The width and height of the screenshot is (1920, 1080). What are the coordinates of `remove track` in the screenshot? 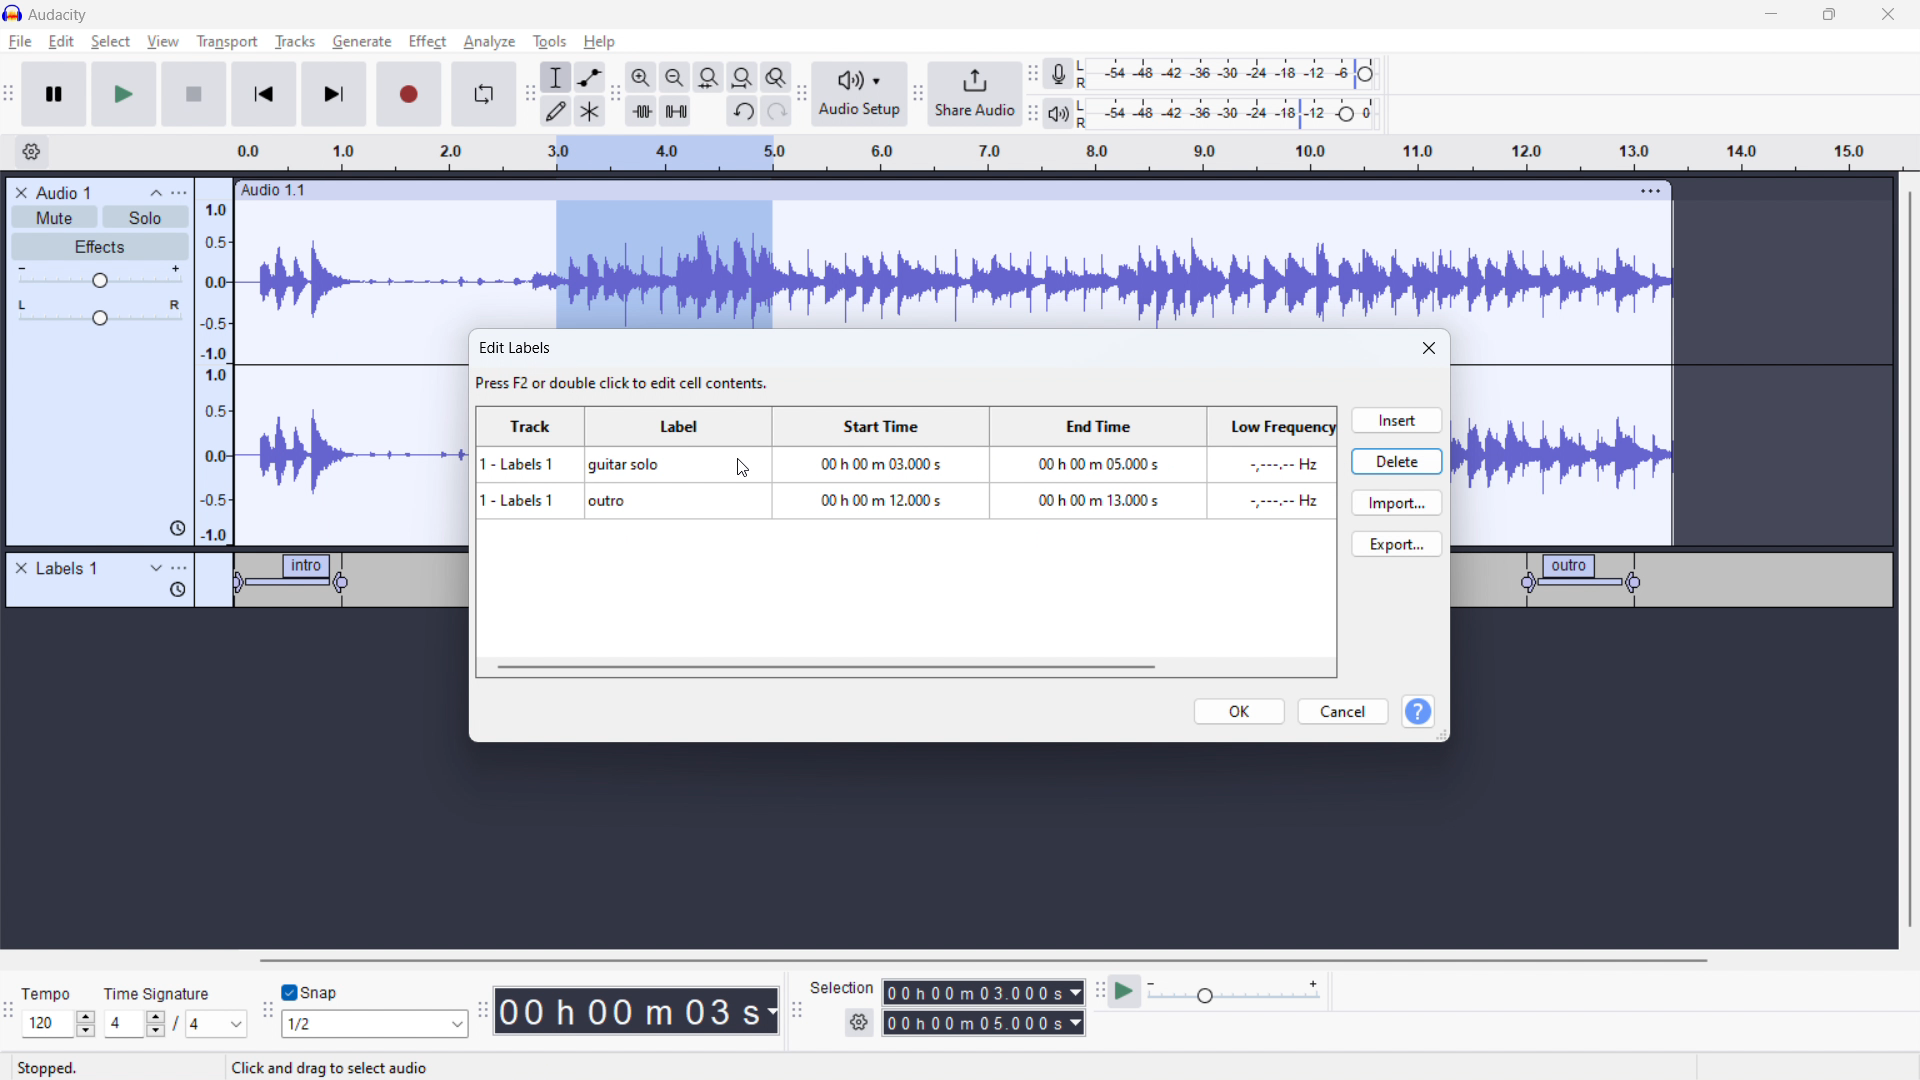 It's located at (21, 192).